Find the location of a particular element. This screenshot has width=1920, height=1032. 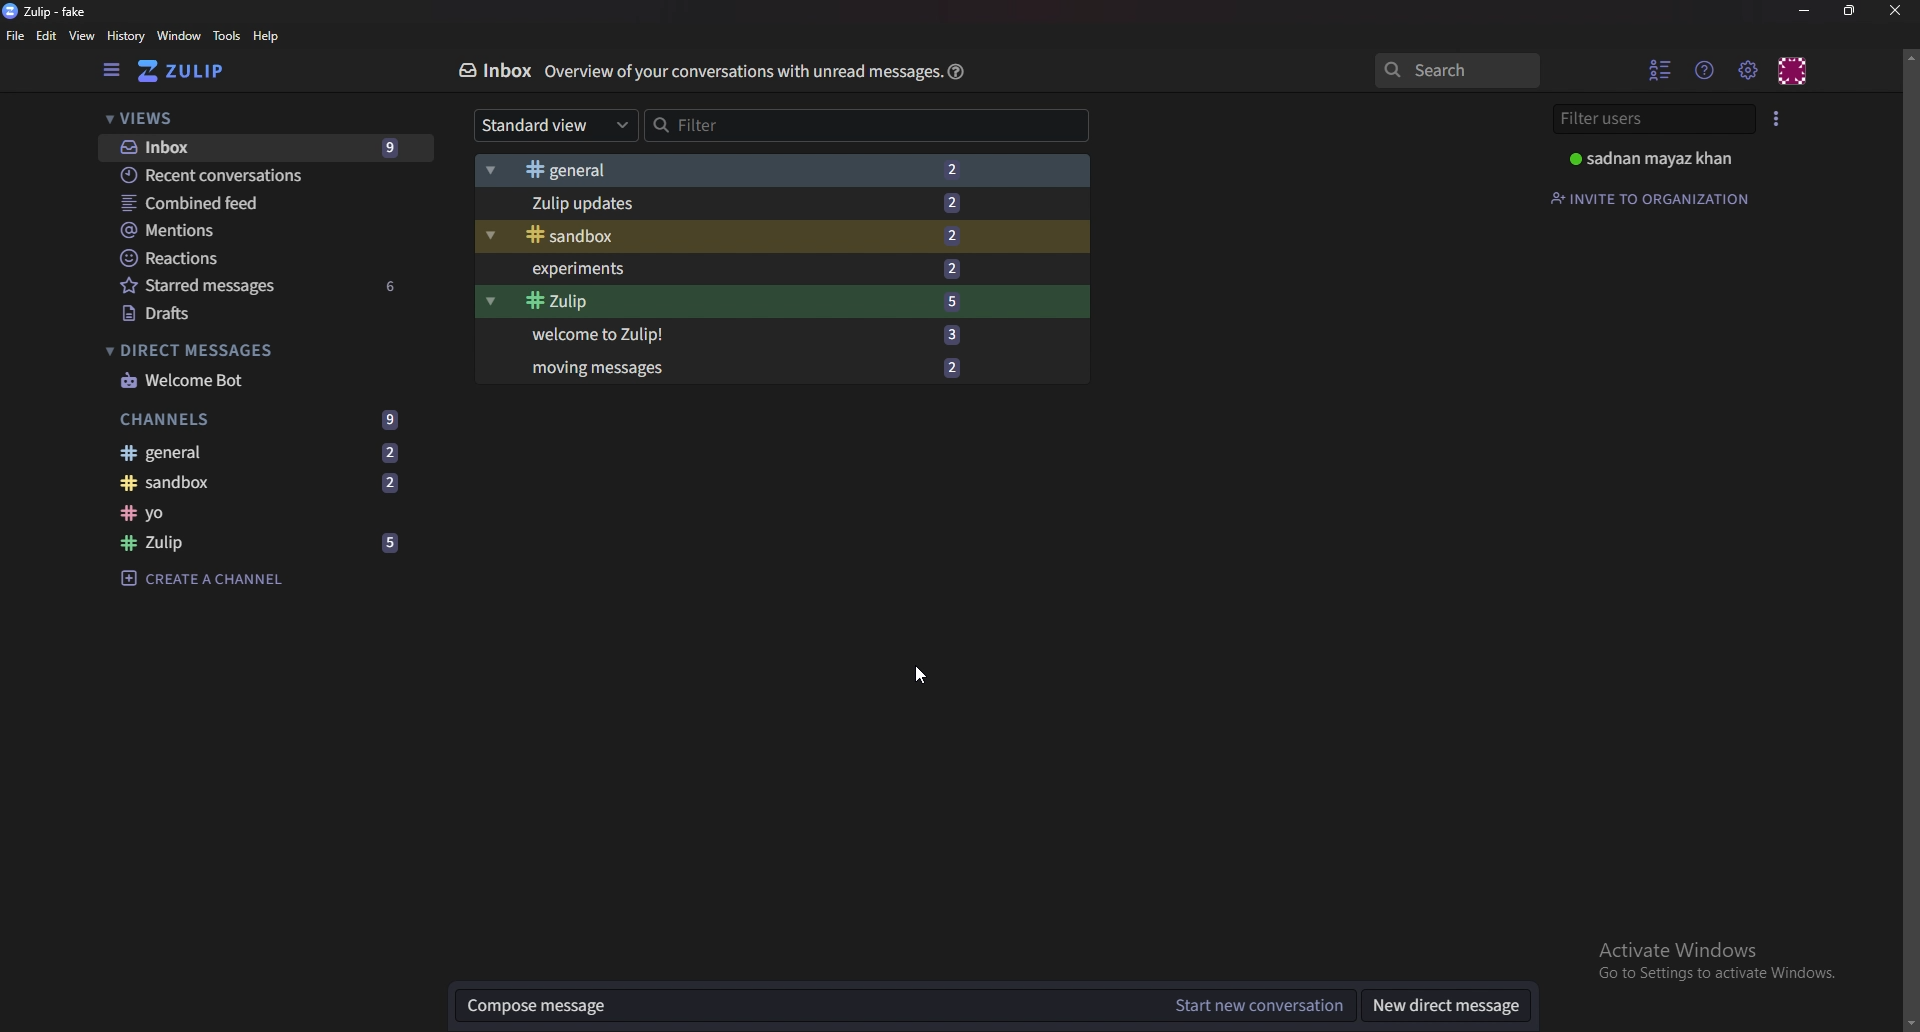

Welcome bot is located at coordinates (254, 380).